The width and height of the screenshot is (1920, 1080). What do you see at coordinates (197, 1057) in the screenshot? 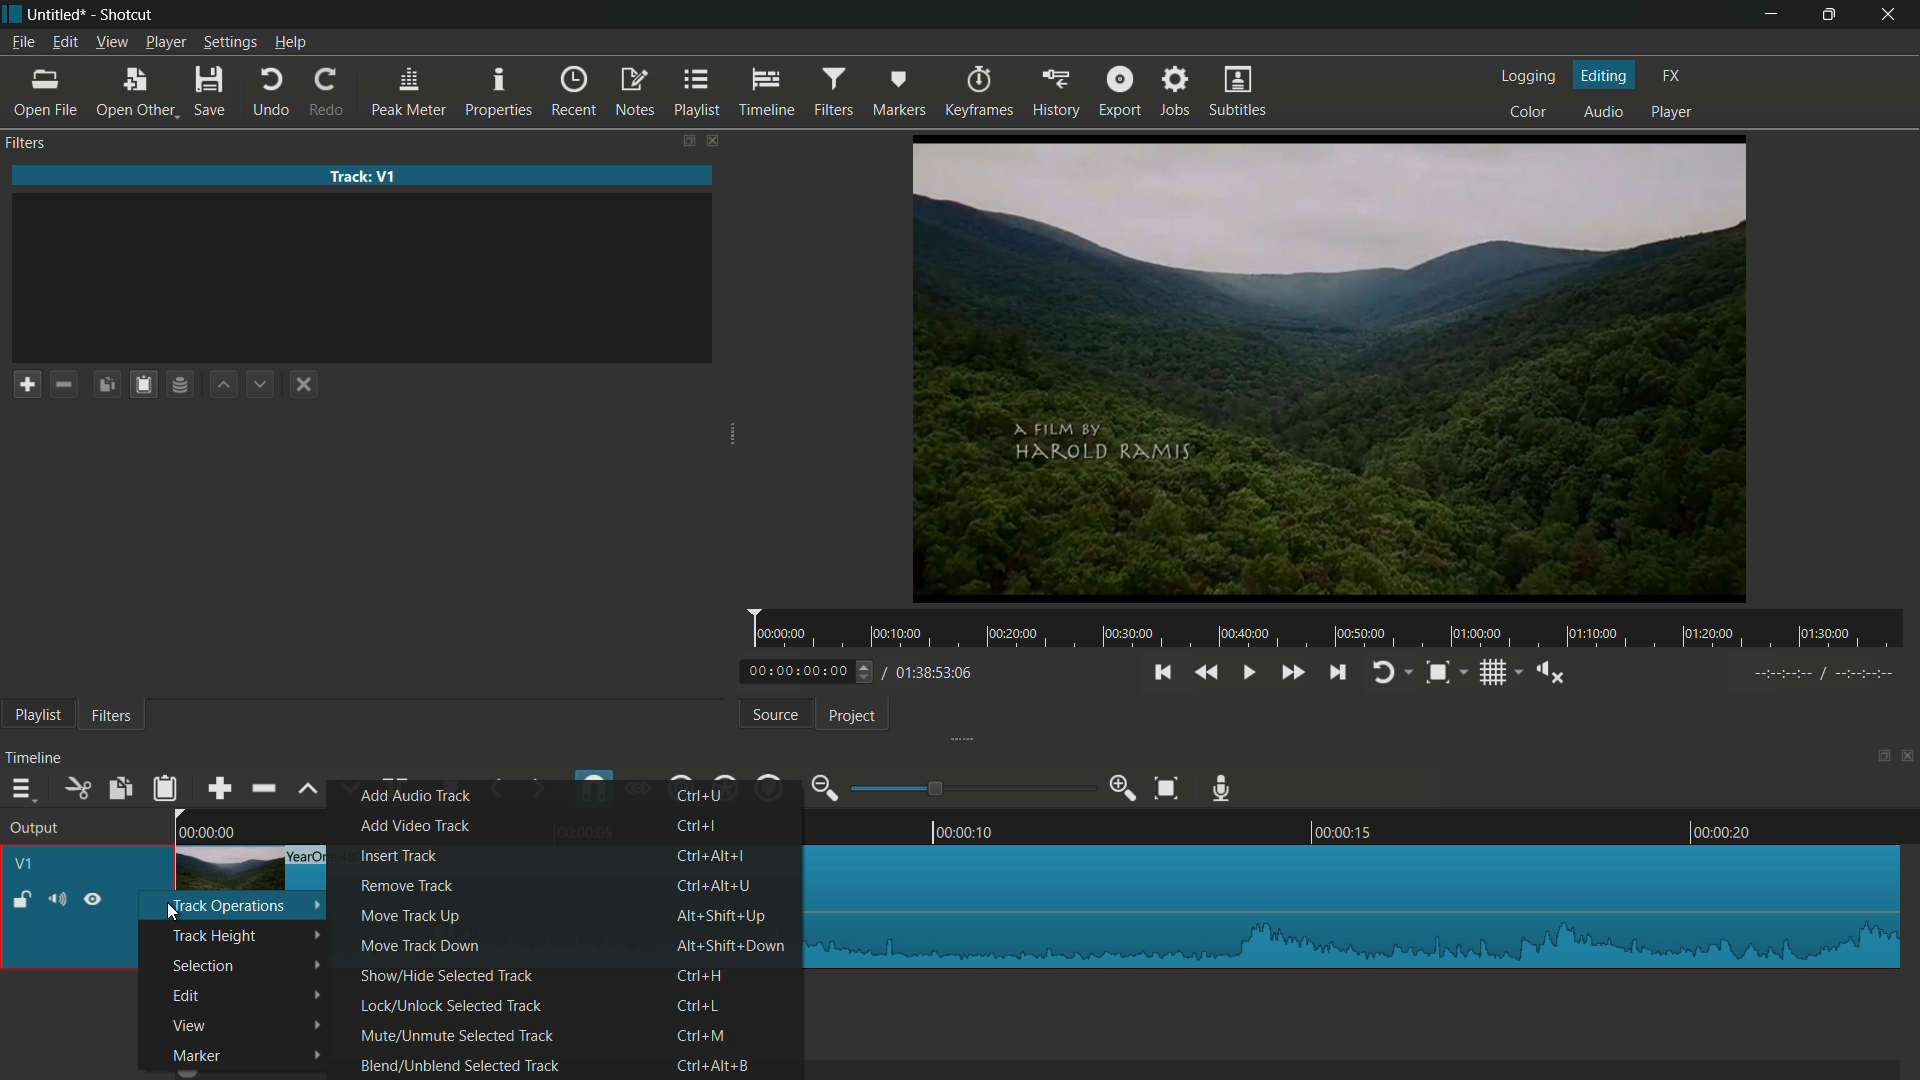
I see `marker` at bounding box center [197, 1057].